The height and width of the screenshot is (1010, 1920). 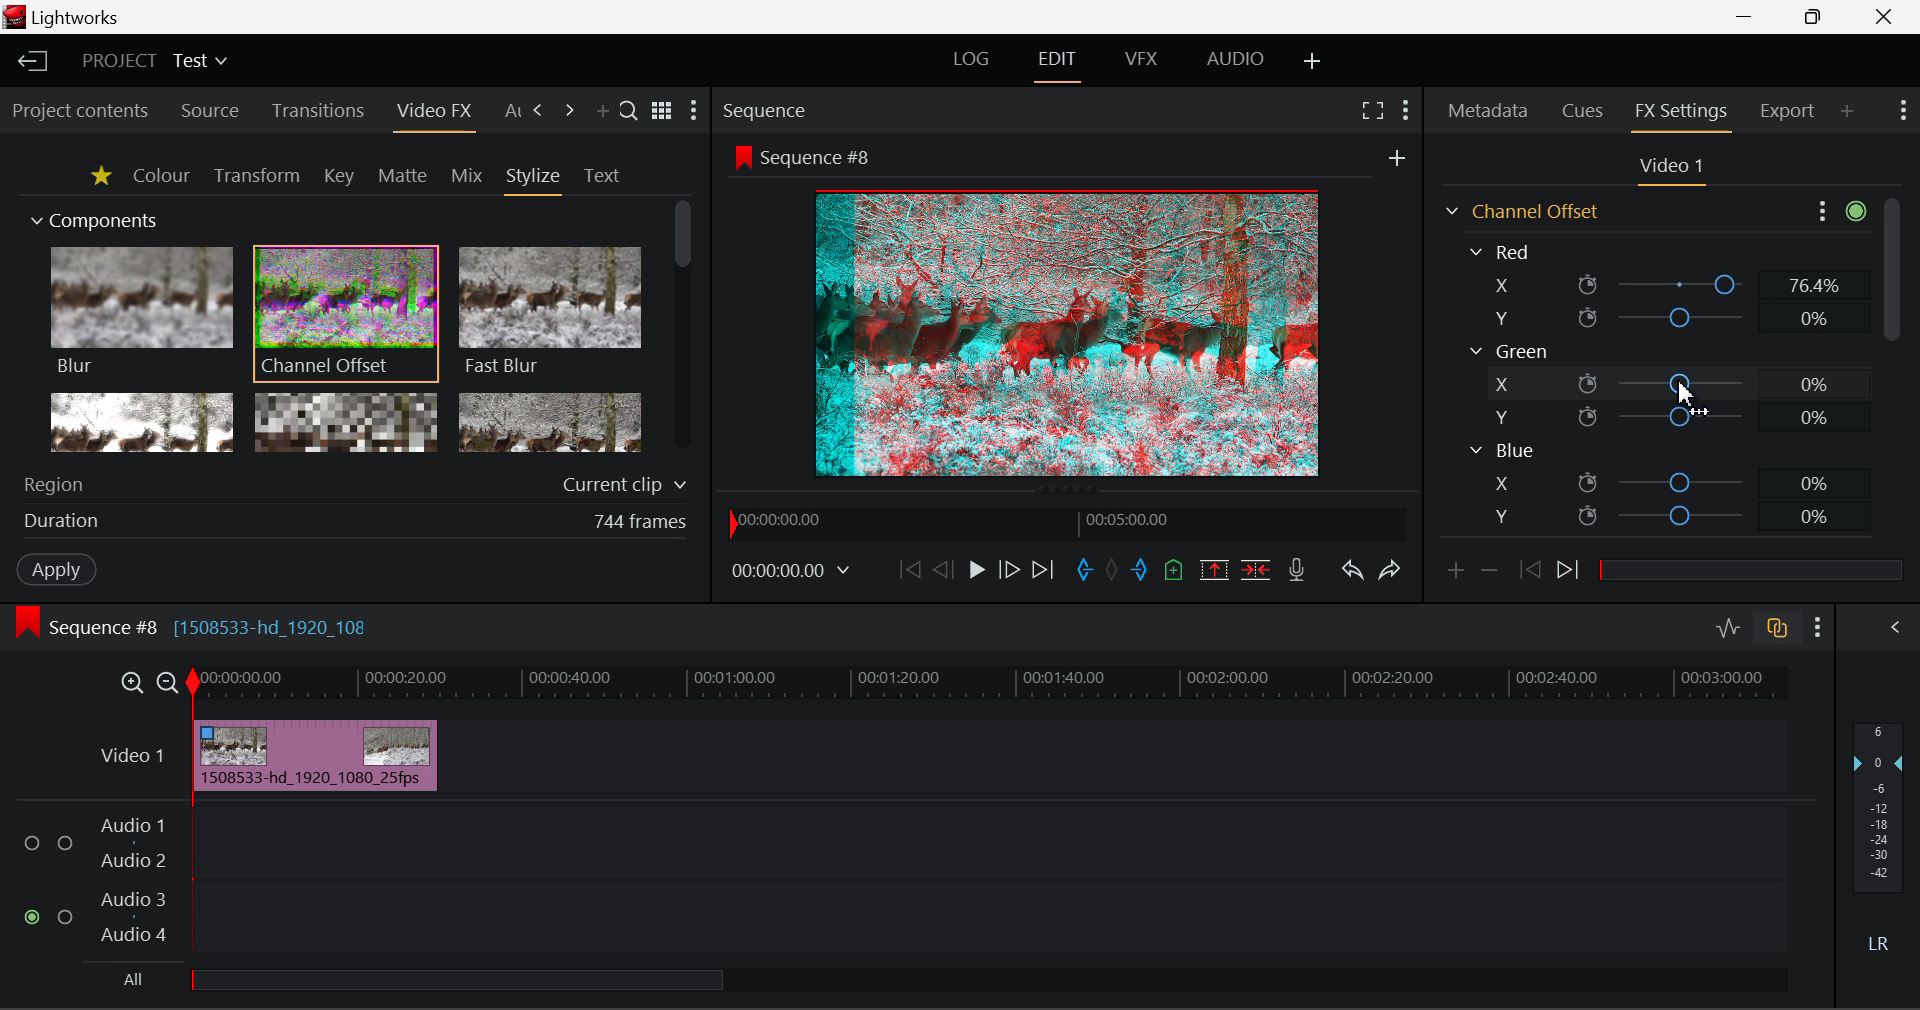 What do you see at coordinates (767, 109) in the screenshot?
I see `Sequence Preview Section` at bounding box center [767, 109].